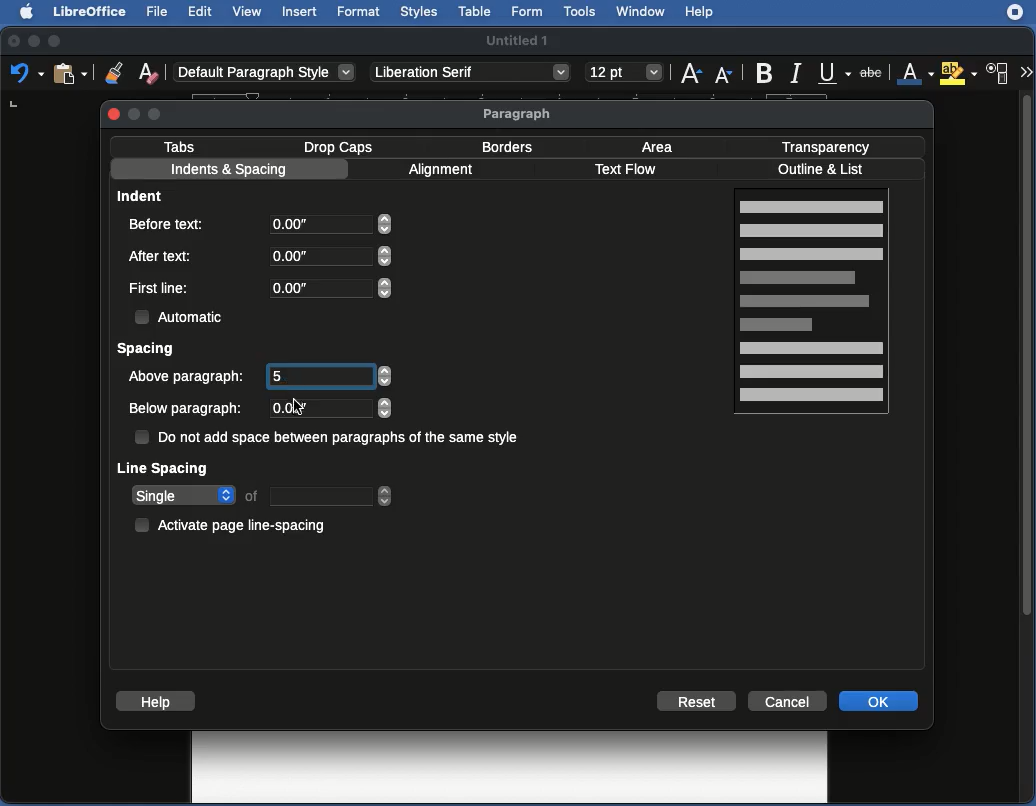  What do you see at coordinates (700, 13) in the screenshot?
I see `Help` at bounding box center [700, 13].